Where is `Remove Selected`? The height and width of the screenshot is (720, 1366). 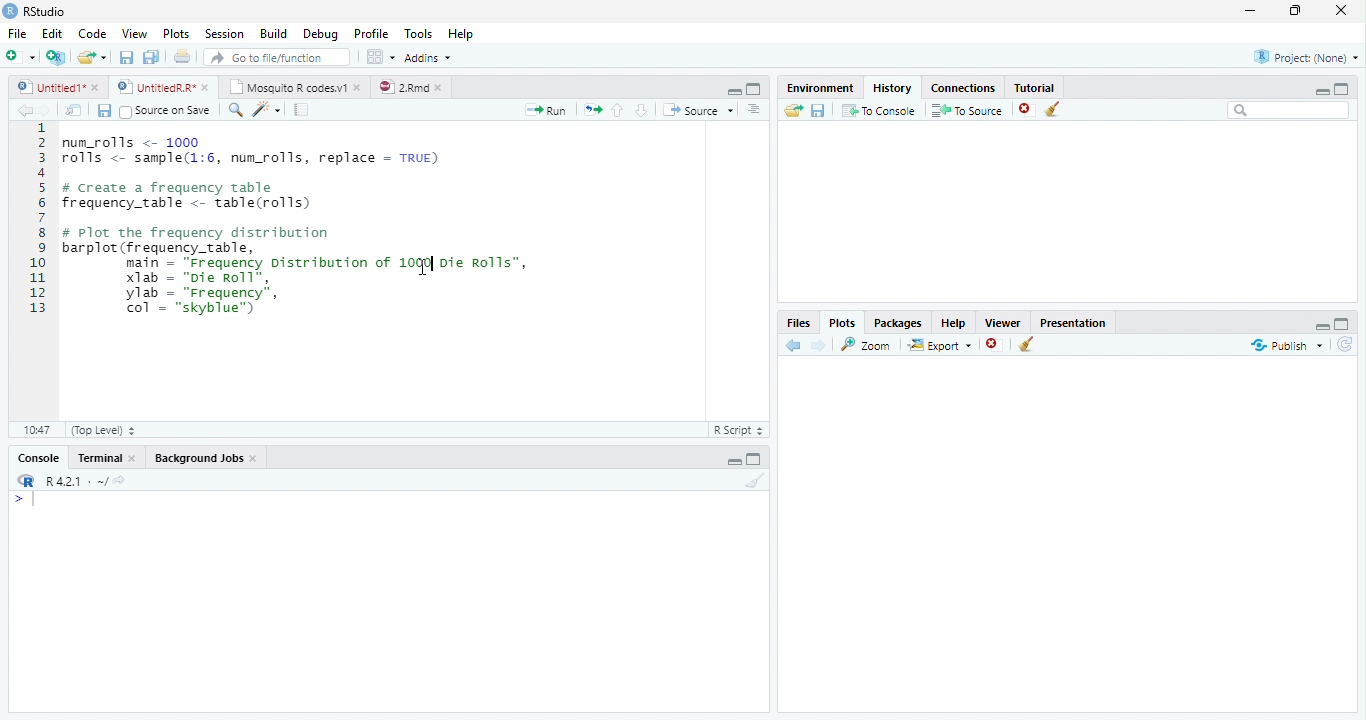 Remove Selected is located at coordinates (995, 346).